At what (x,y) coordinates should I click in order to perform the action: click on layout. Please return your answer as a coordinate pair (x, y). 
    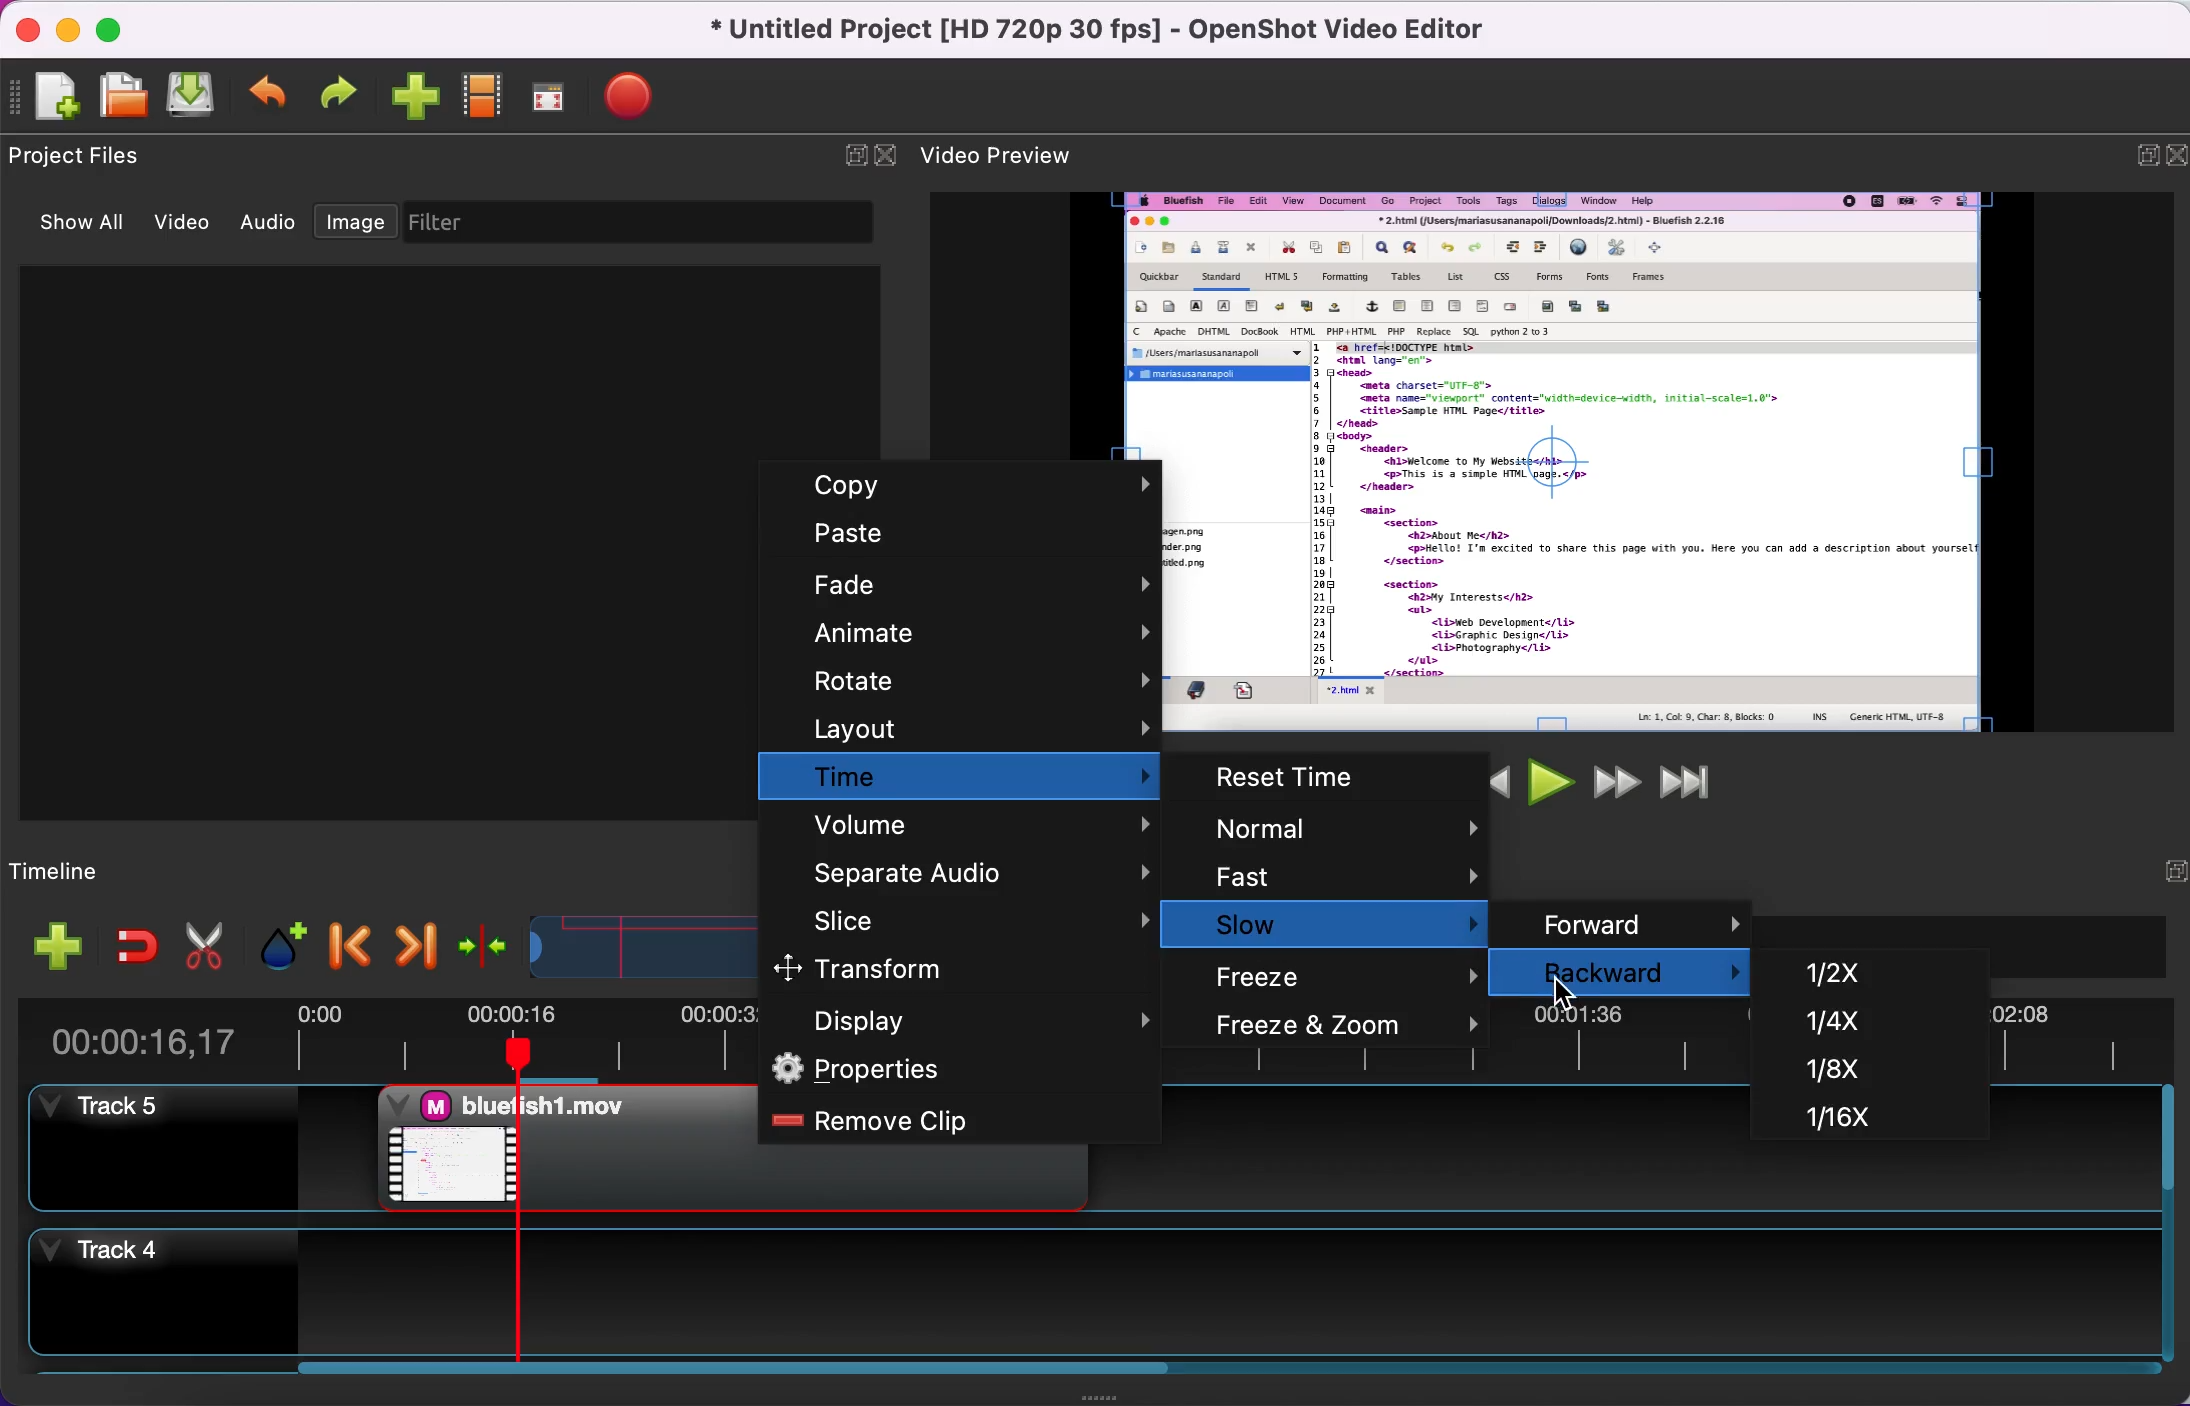
    Looking at the image, I should click on (962, 728).